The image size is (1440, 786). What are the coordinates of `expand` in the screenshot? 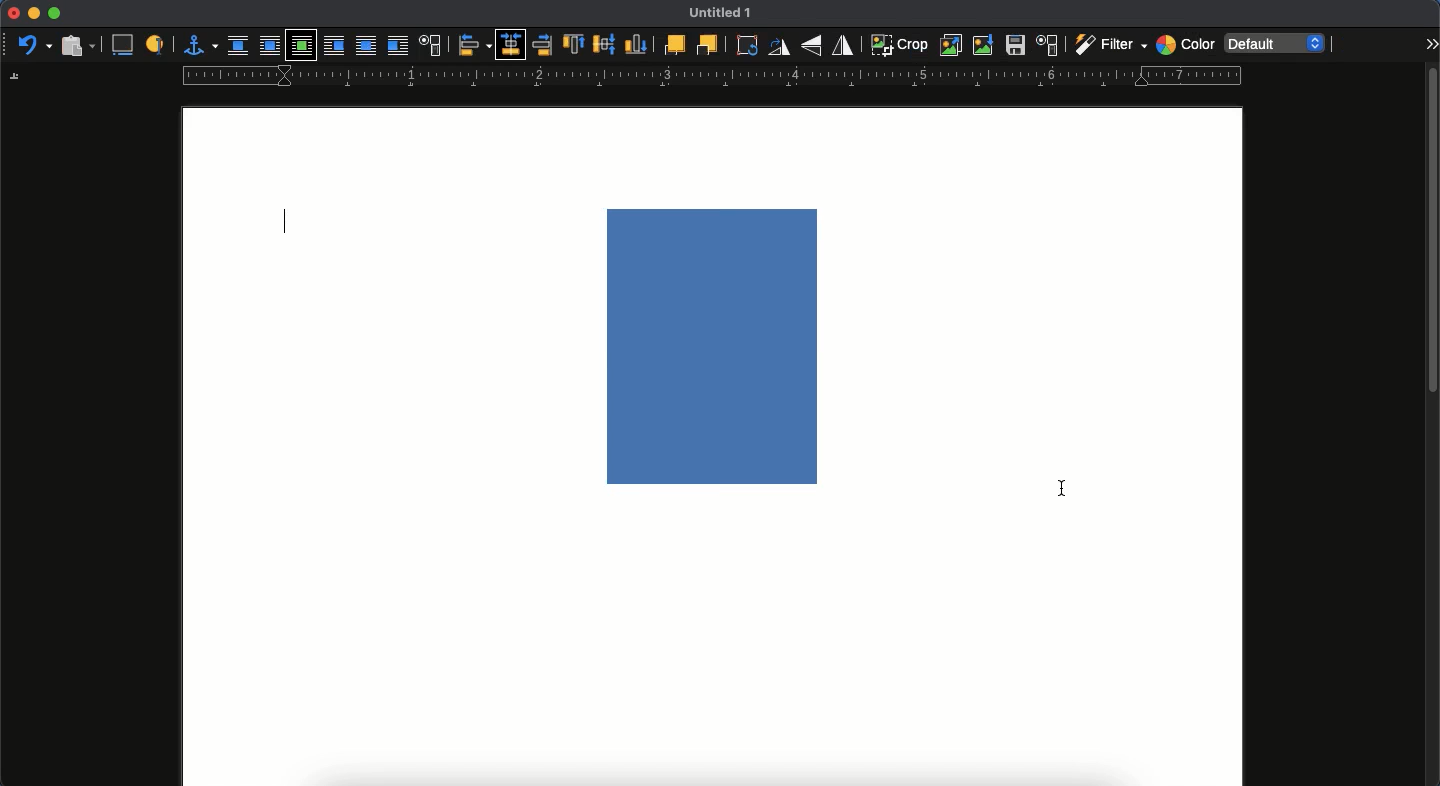 It's located at (1426, 43).